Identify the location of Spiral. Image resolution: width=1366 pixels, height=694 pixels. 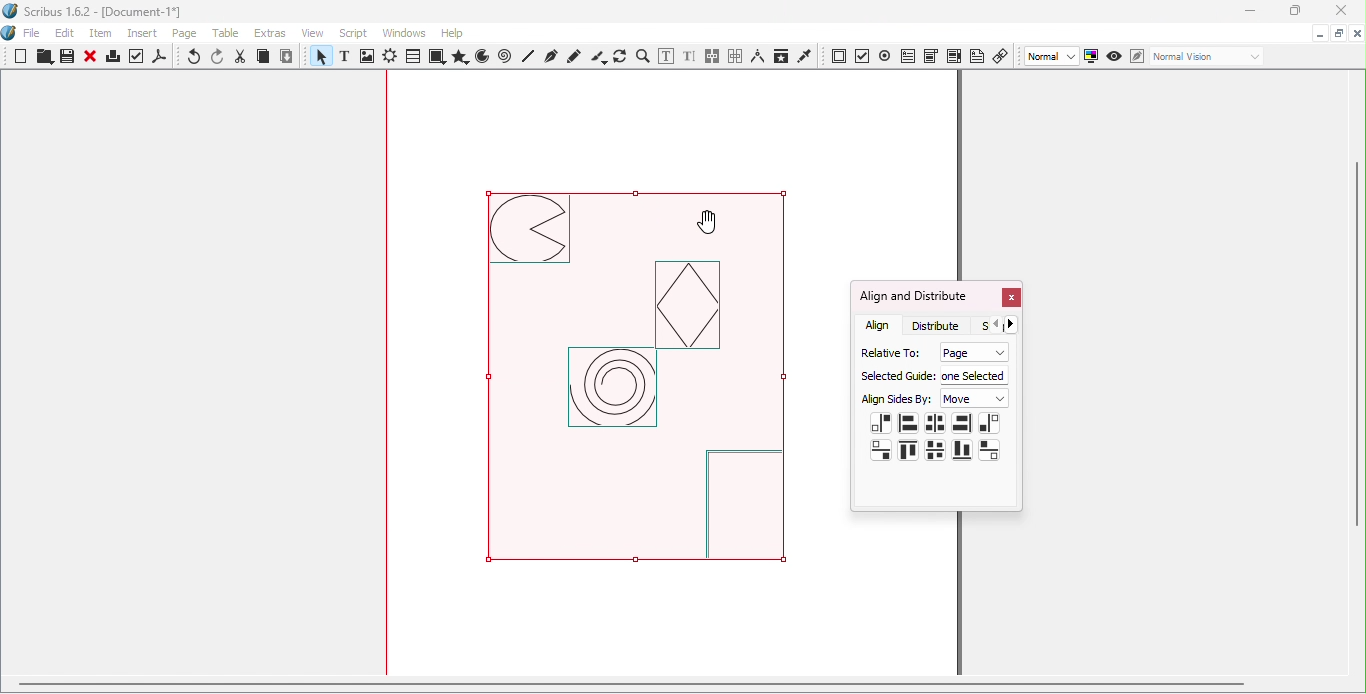
(507, 57).